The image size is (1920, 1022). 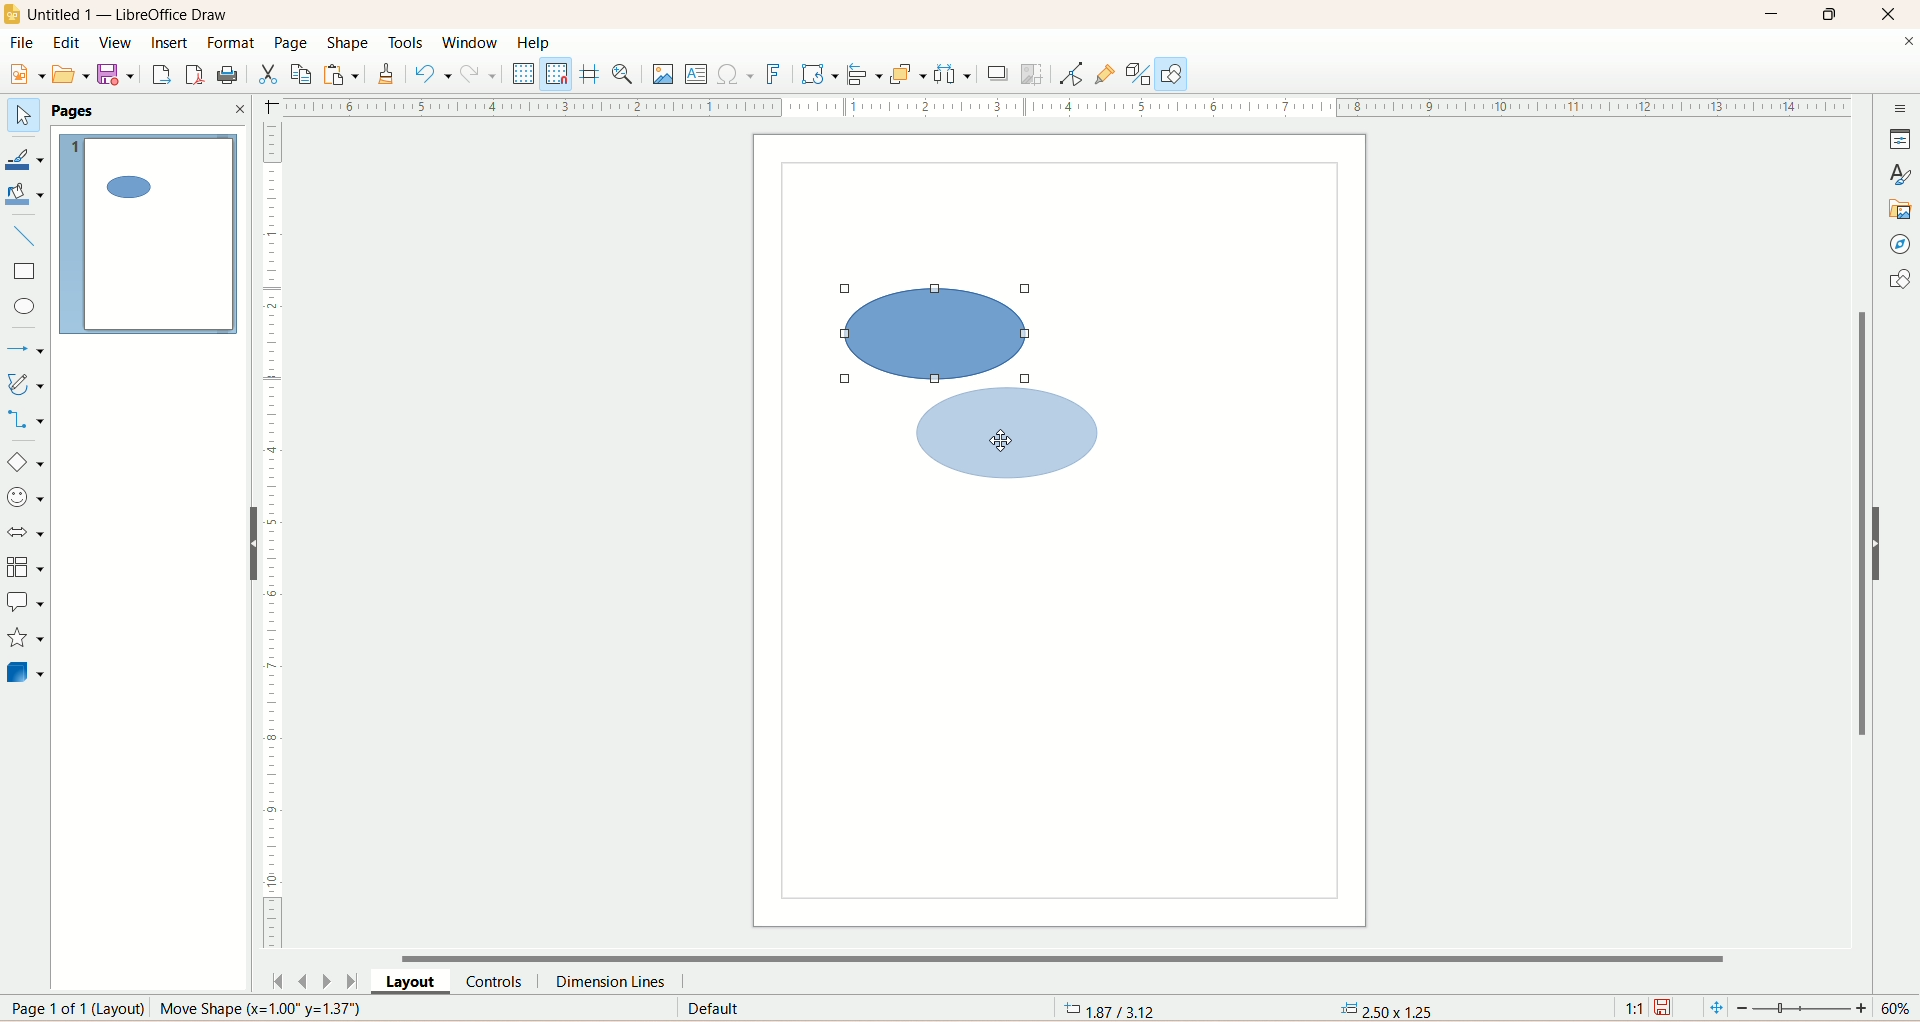 What do you see at coordinates (131, 13) in the screenshot?
I see `title` at bounding box center [131, 13].